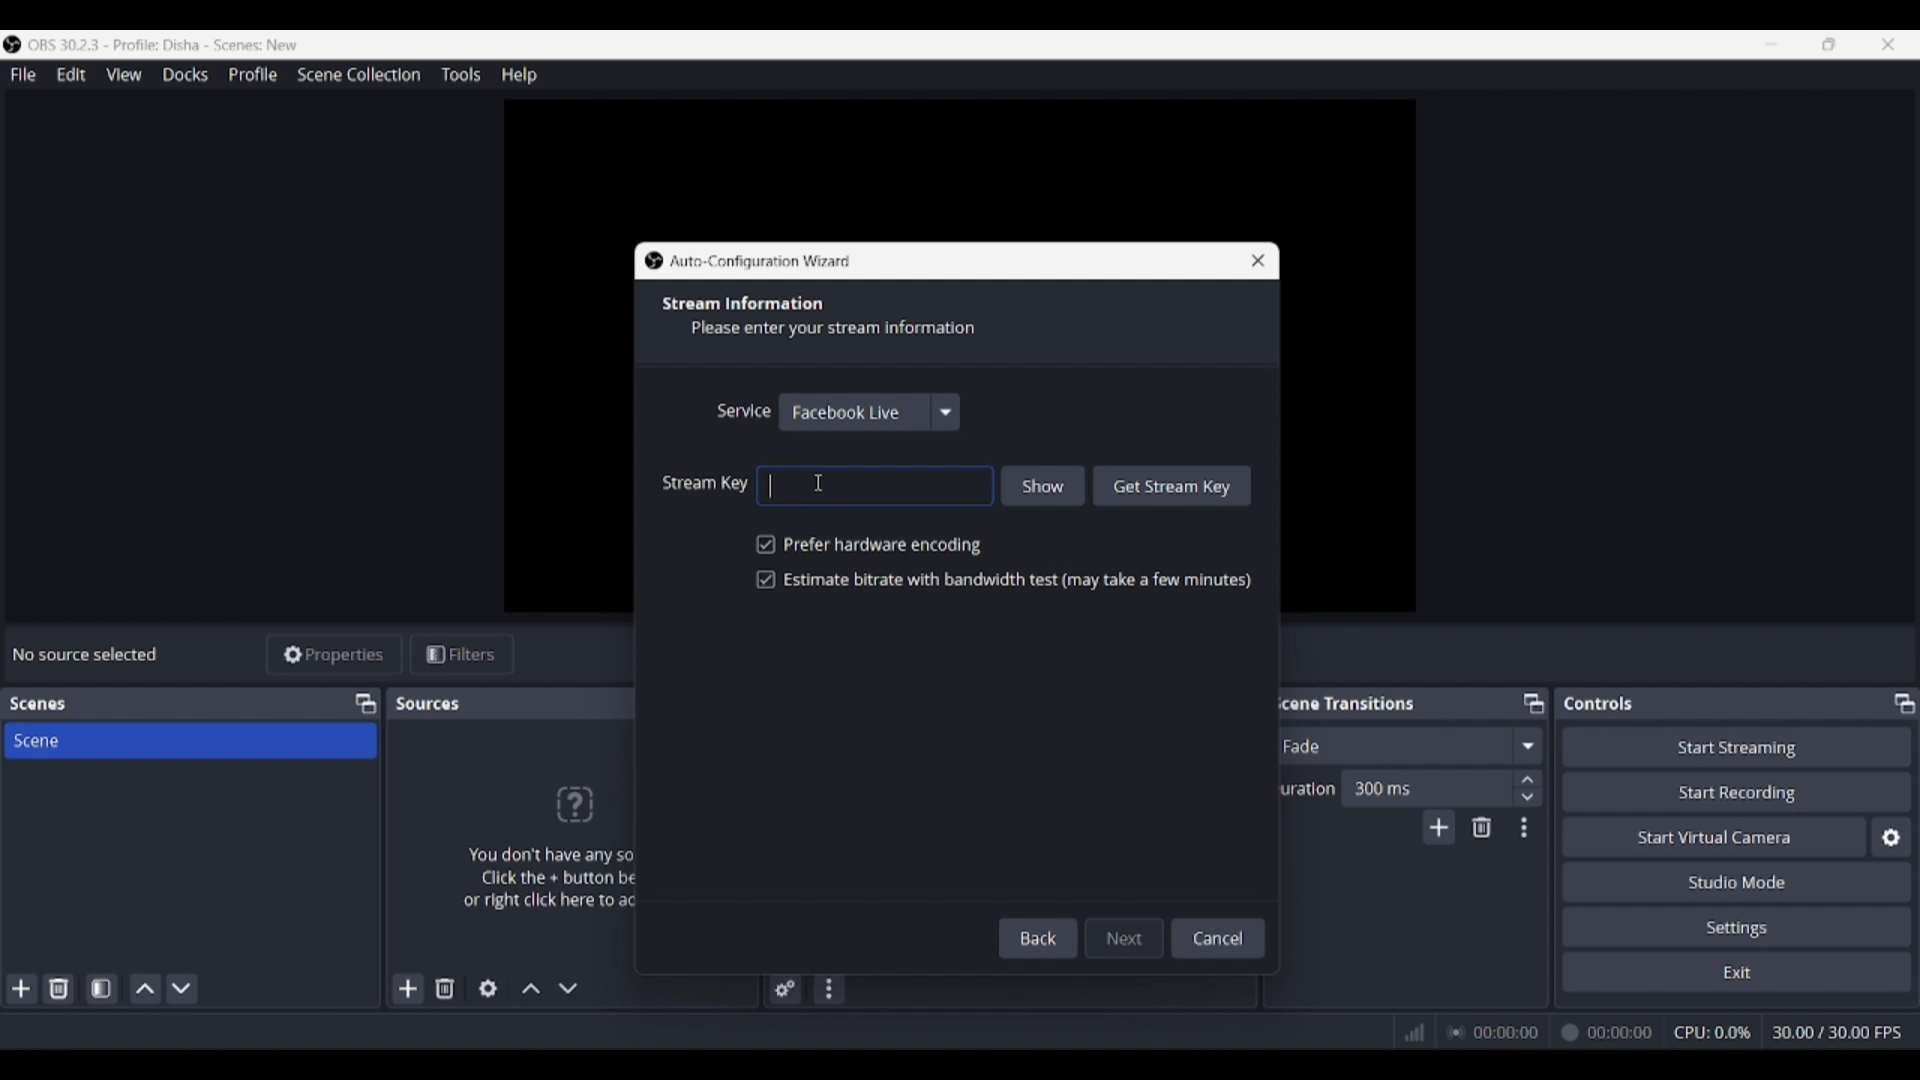 The width and height of the screenshot is (1920, 1080). Describe the element at coordinates (23, 74) in the screenshot. I see `File menu` at that location.